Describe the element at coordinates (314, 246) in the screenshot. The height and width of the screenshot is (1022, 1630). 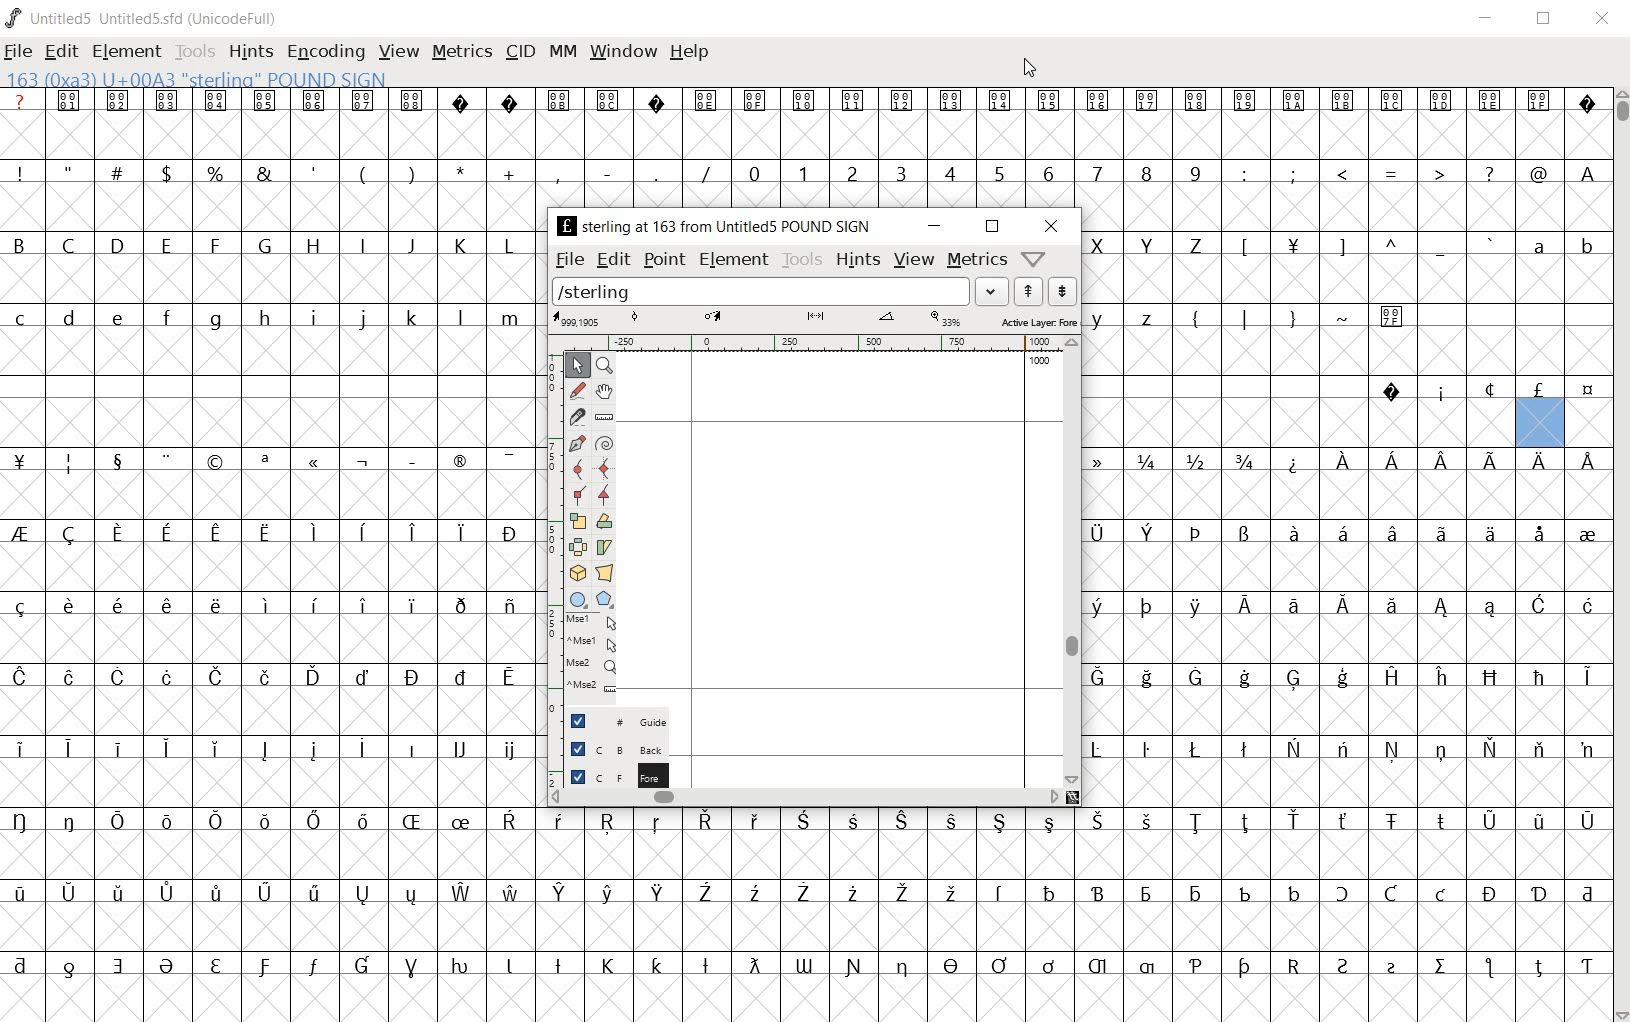
I see `H` at that location.